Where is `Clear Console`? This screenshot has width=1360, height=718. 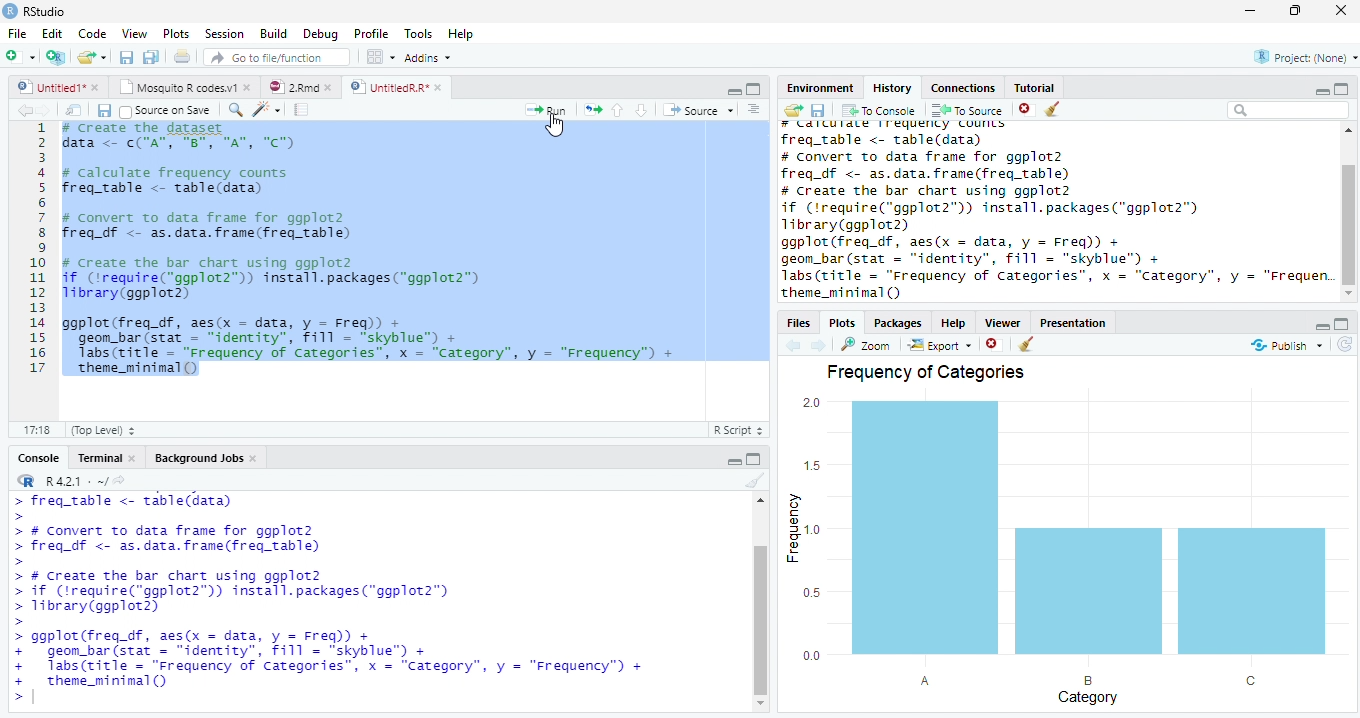
Clear Console is located at coordinates (1052, 108).